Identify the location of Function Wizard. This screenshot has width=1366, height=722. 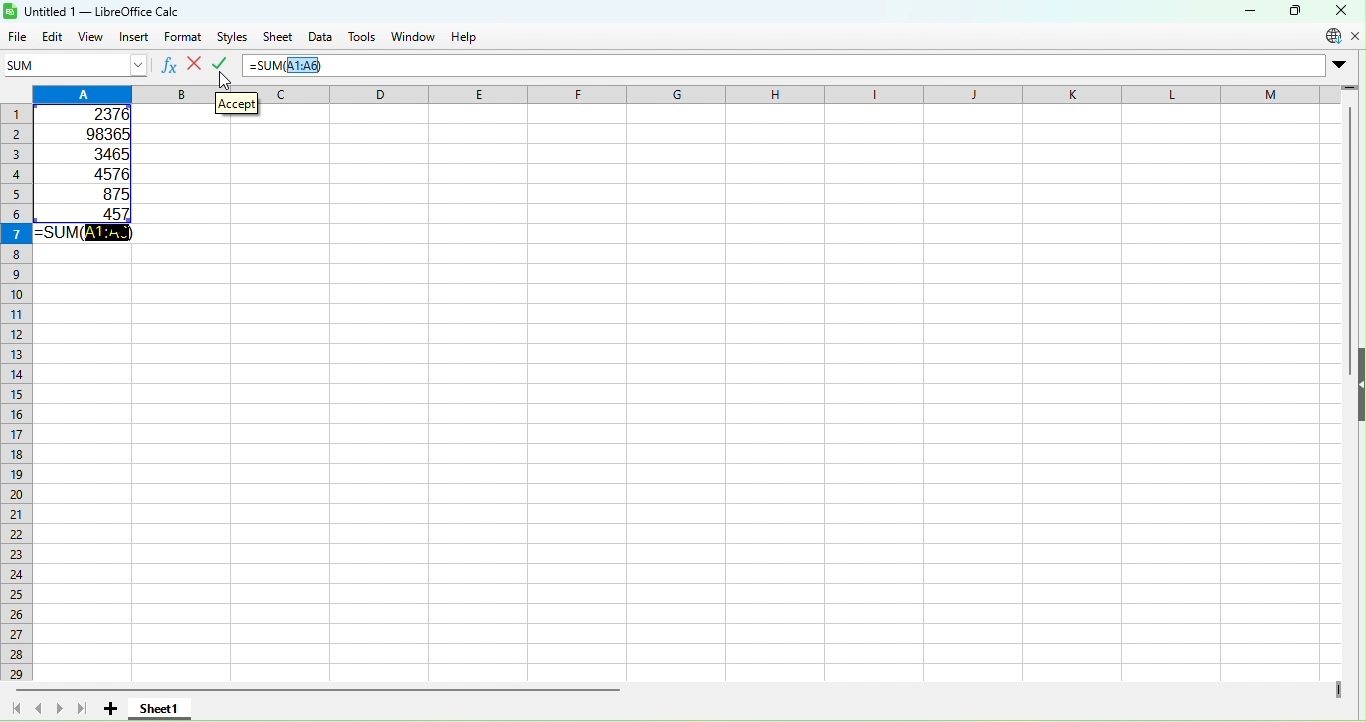
(170, 63).